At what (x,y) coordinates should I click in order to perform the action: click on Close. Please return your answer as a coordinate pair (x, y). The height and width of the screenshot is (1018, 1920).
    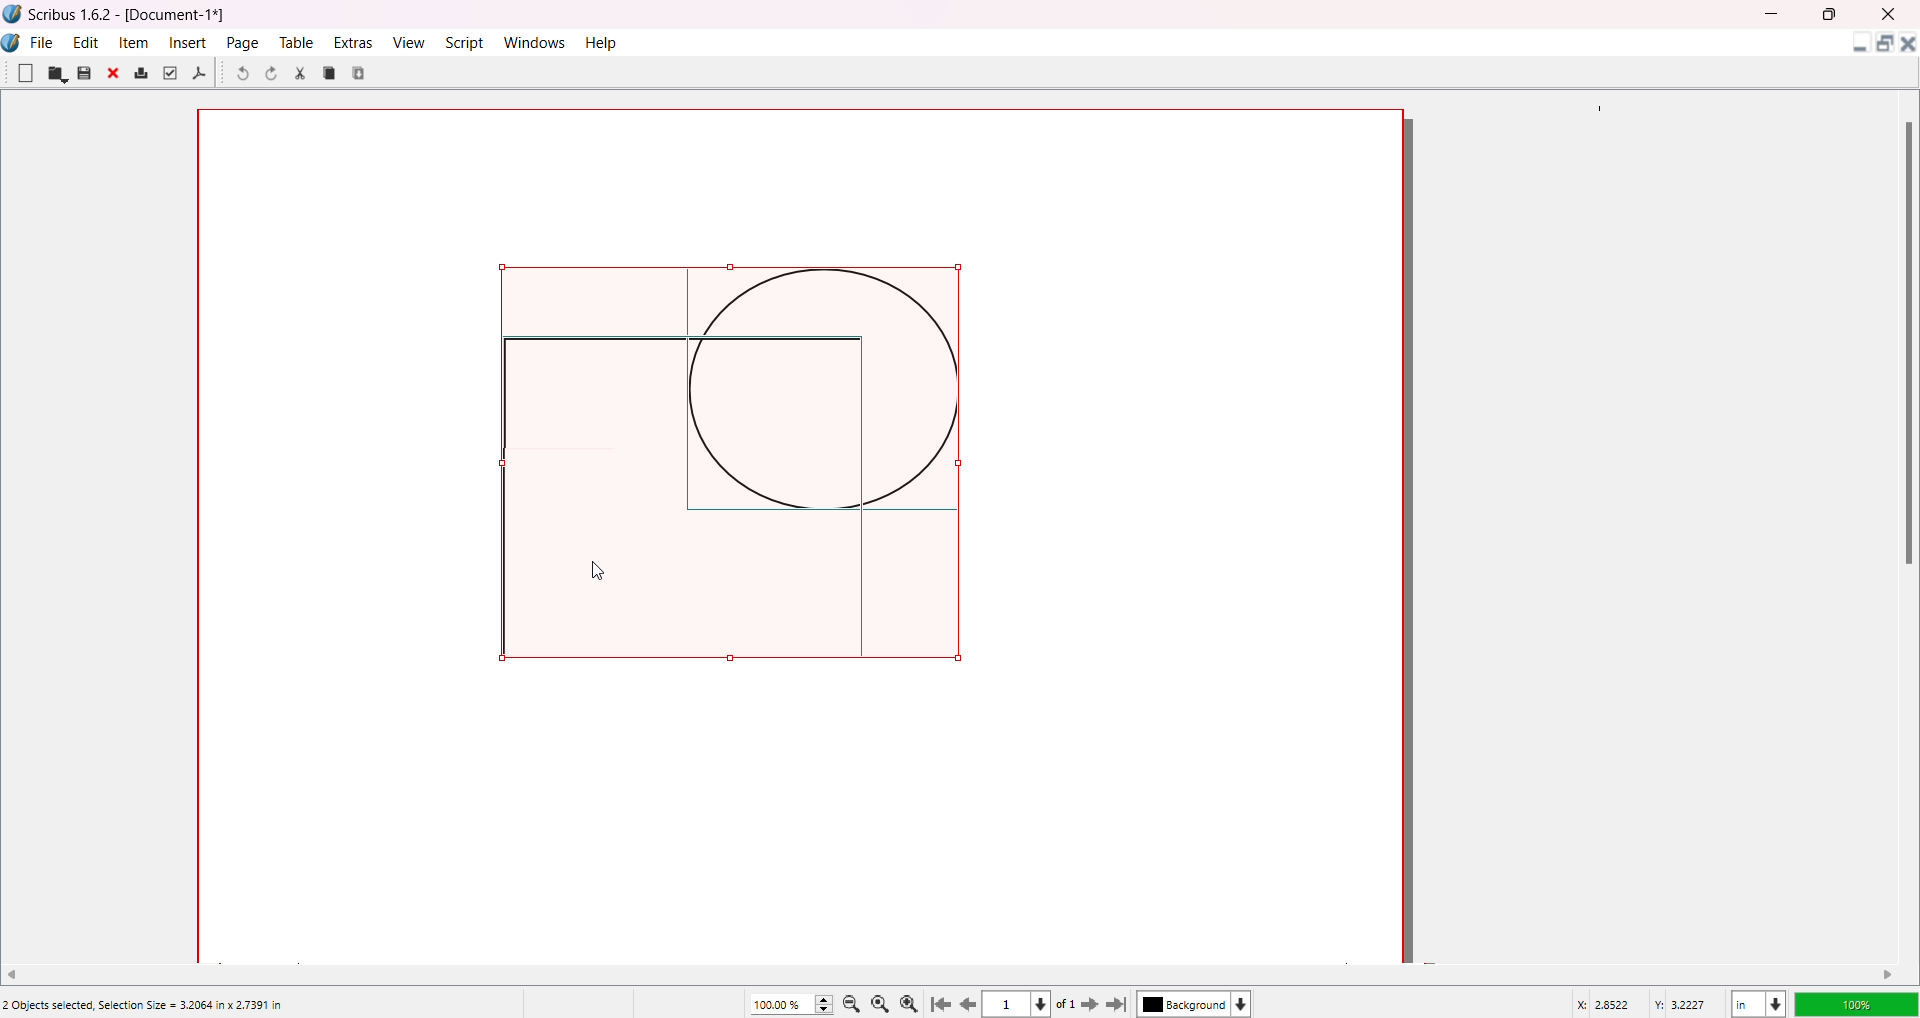
    Looking at the image, I should click on (115, 75).